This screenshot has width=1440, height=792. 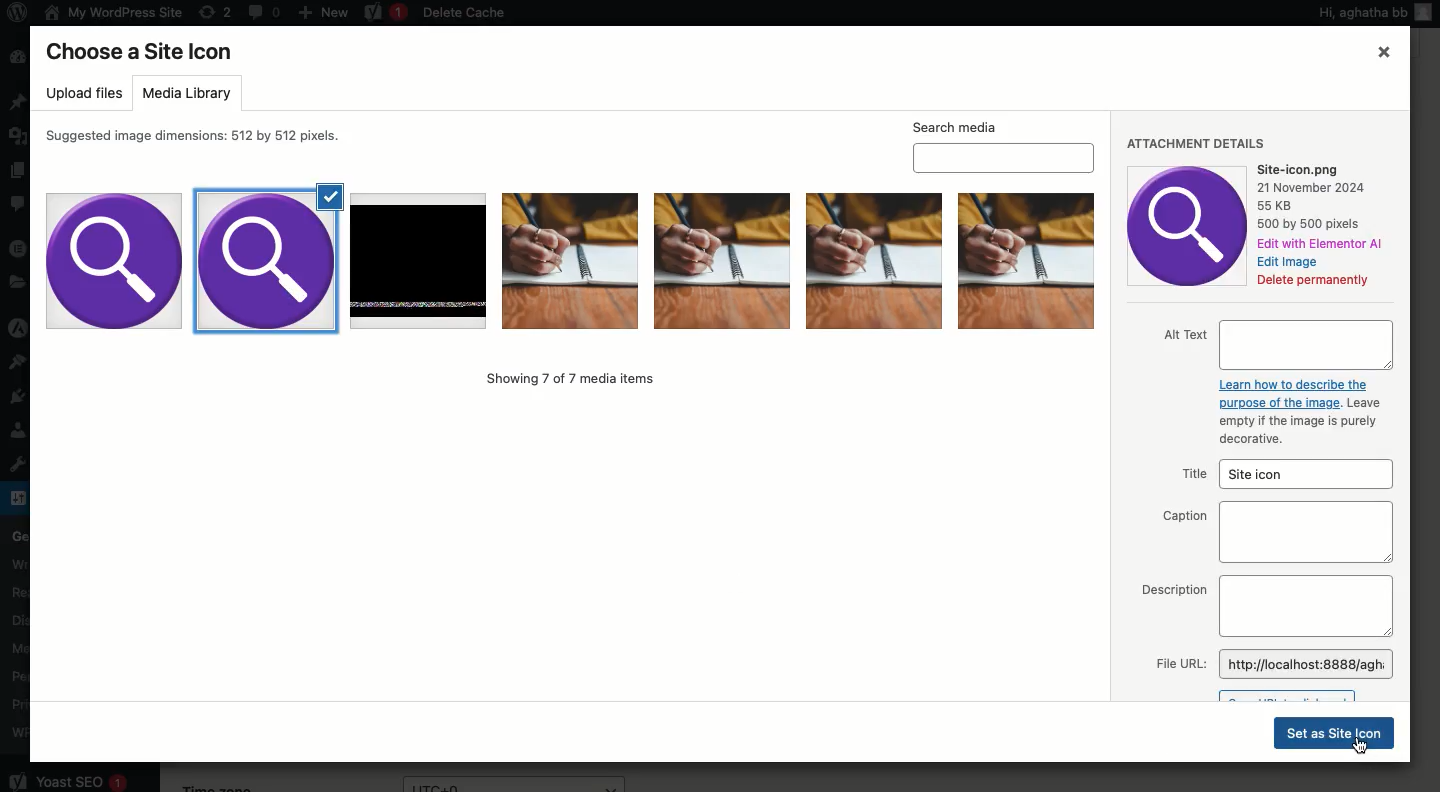 I want to click on  Yoast SEO 1, so click(x=67, y=777).